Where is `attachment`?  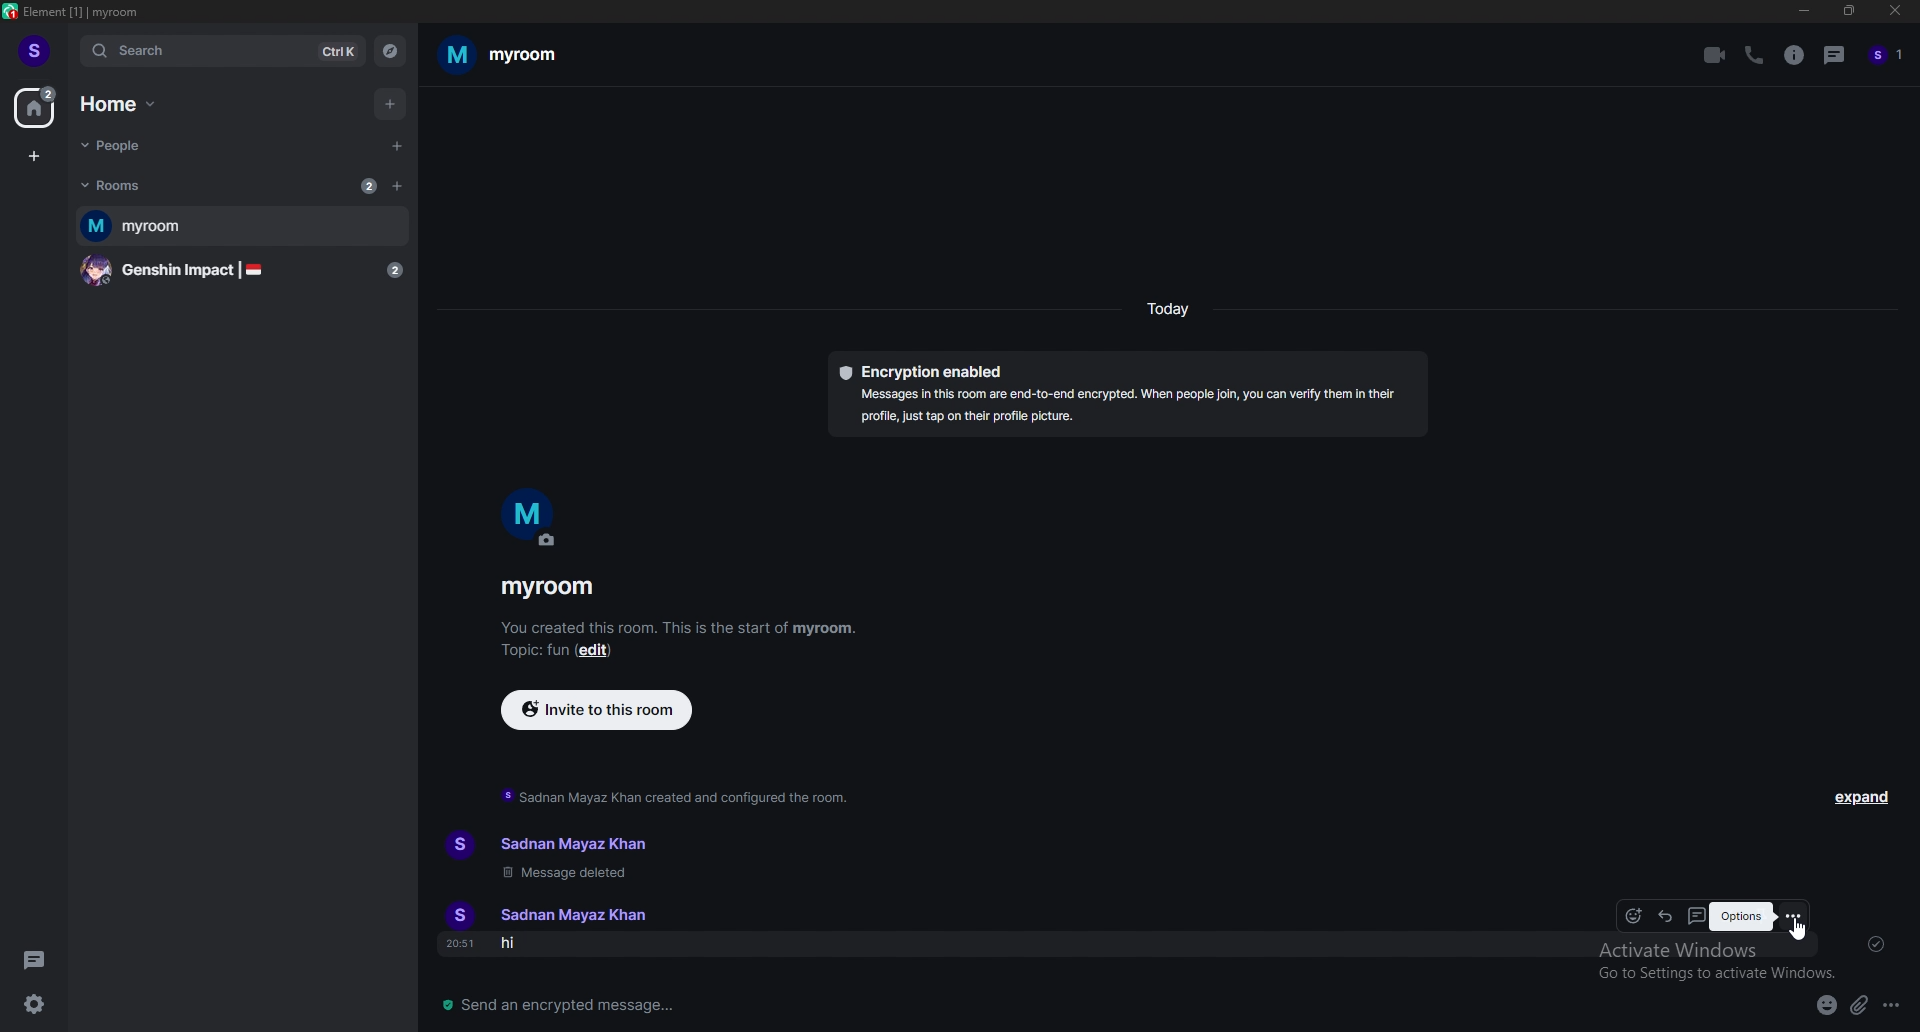 attachment is located at coordinates (1859, 1005).